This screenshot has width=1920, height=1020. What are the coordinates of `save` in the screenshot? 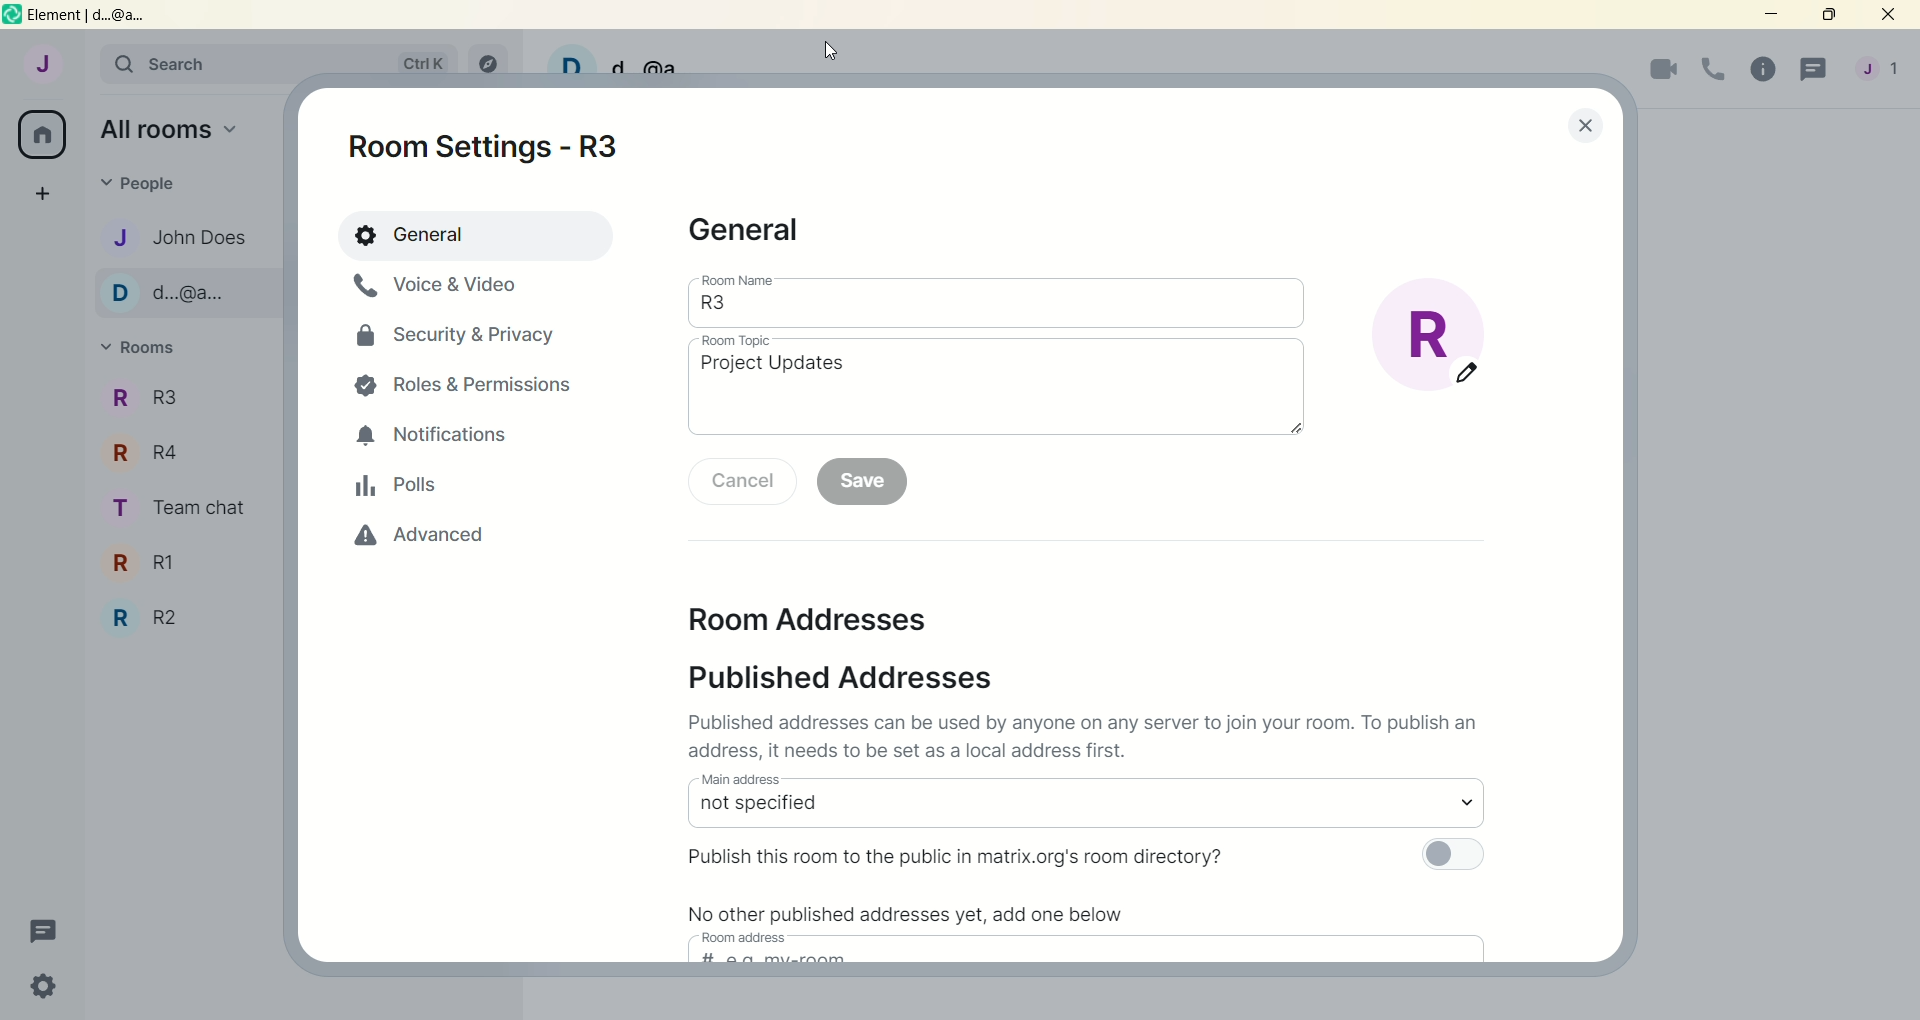 It's located at (862, 482).